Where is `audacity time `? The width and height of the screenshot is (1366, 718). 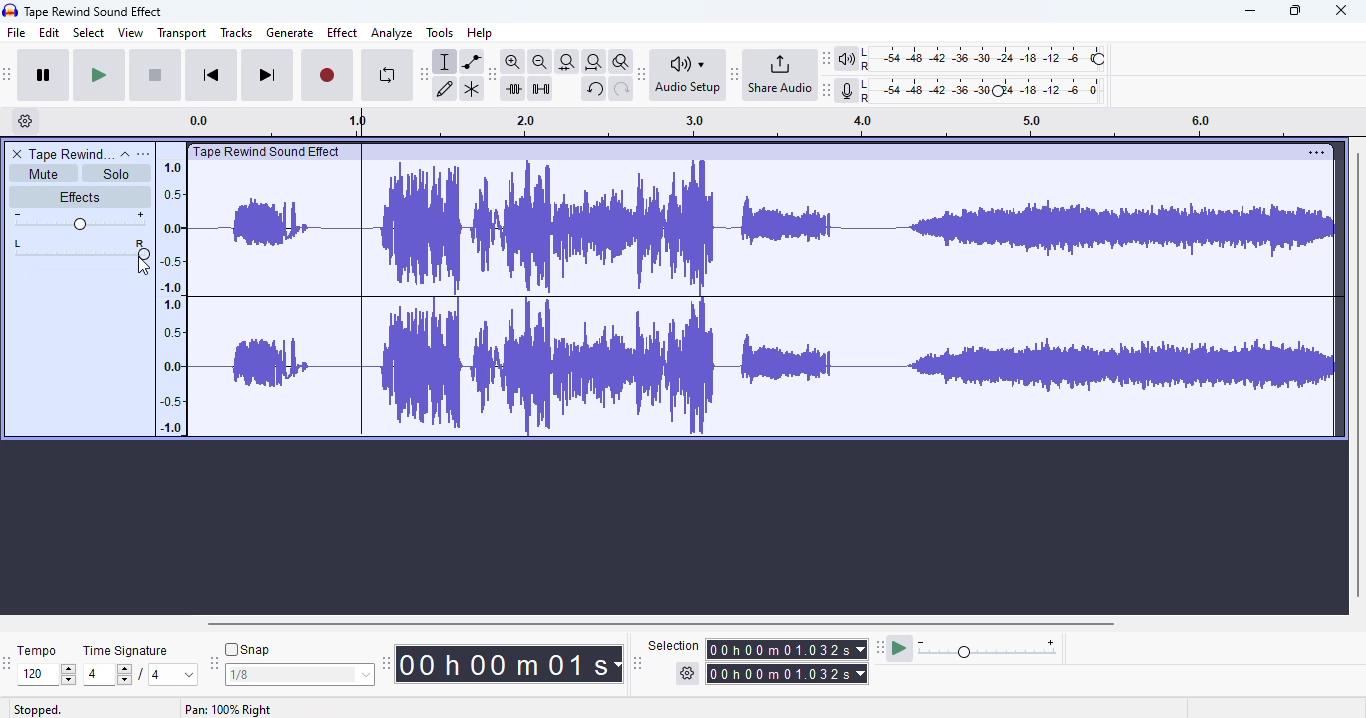
audacity time  is located at coordinates (508, 665).